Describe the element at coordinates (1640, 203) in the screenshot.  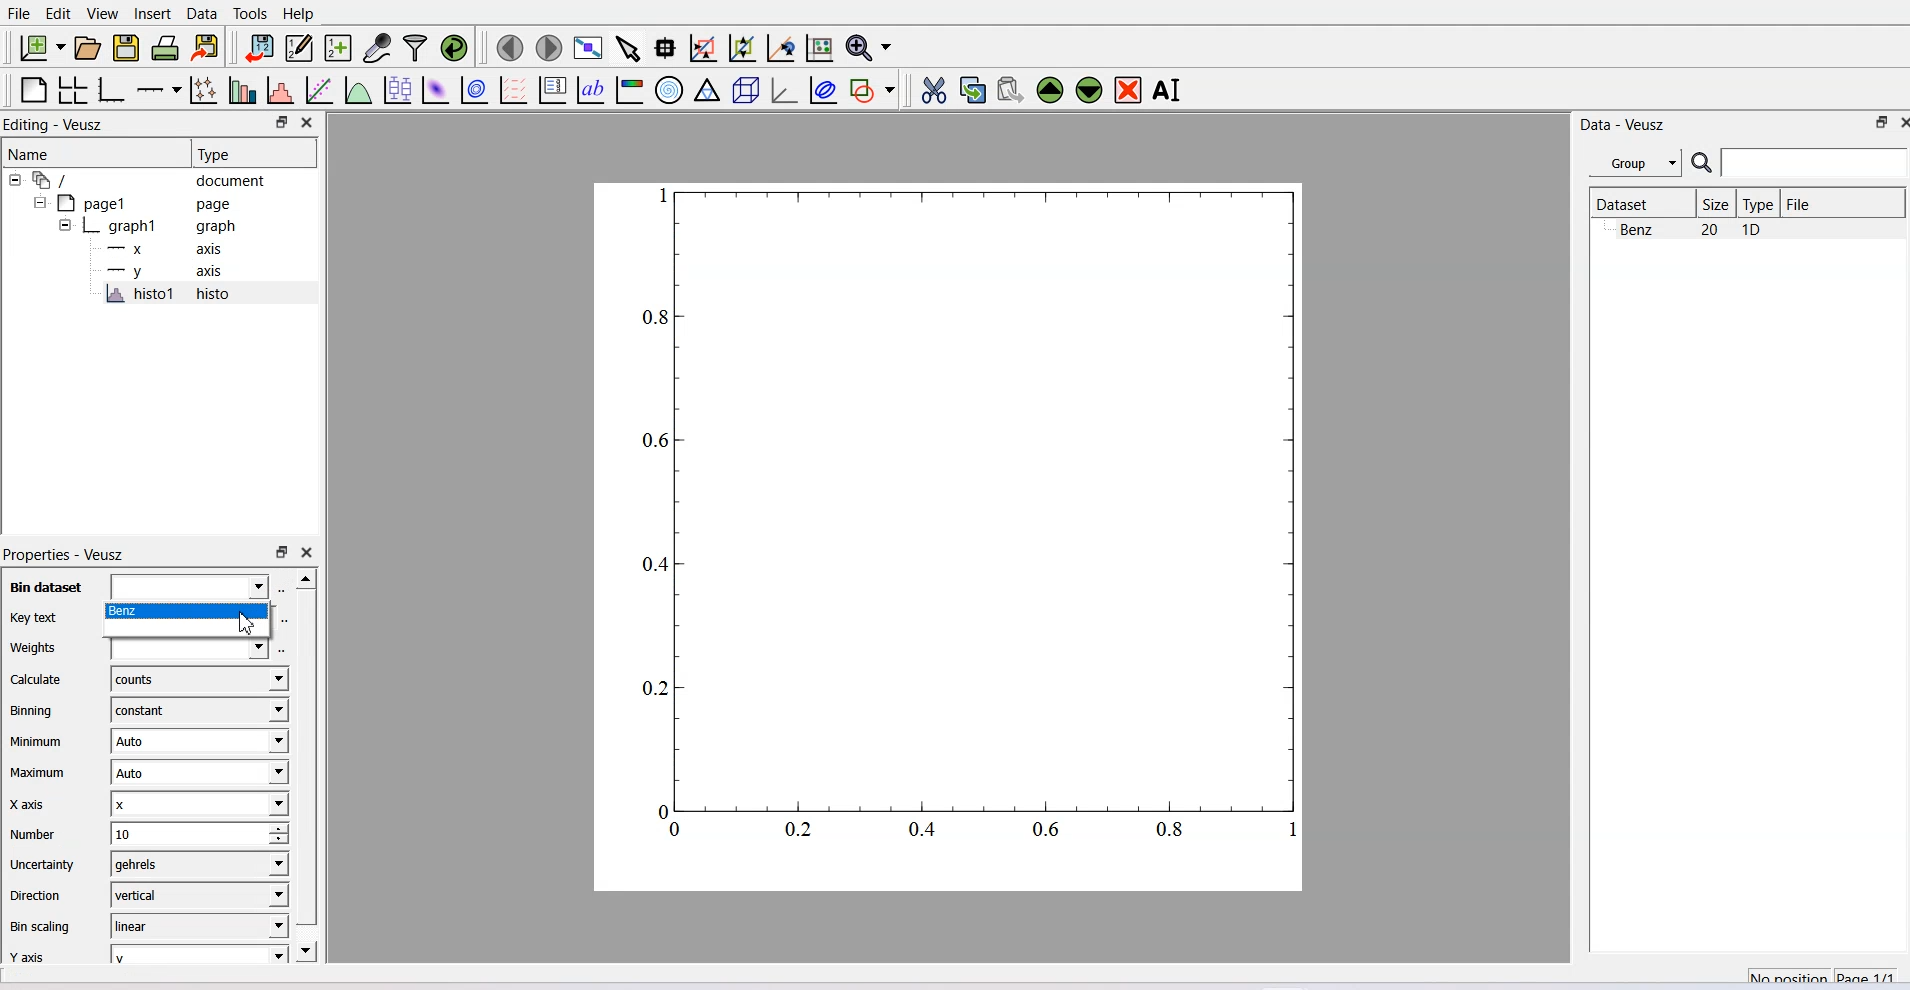
I see `Dataset` at that location.